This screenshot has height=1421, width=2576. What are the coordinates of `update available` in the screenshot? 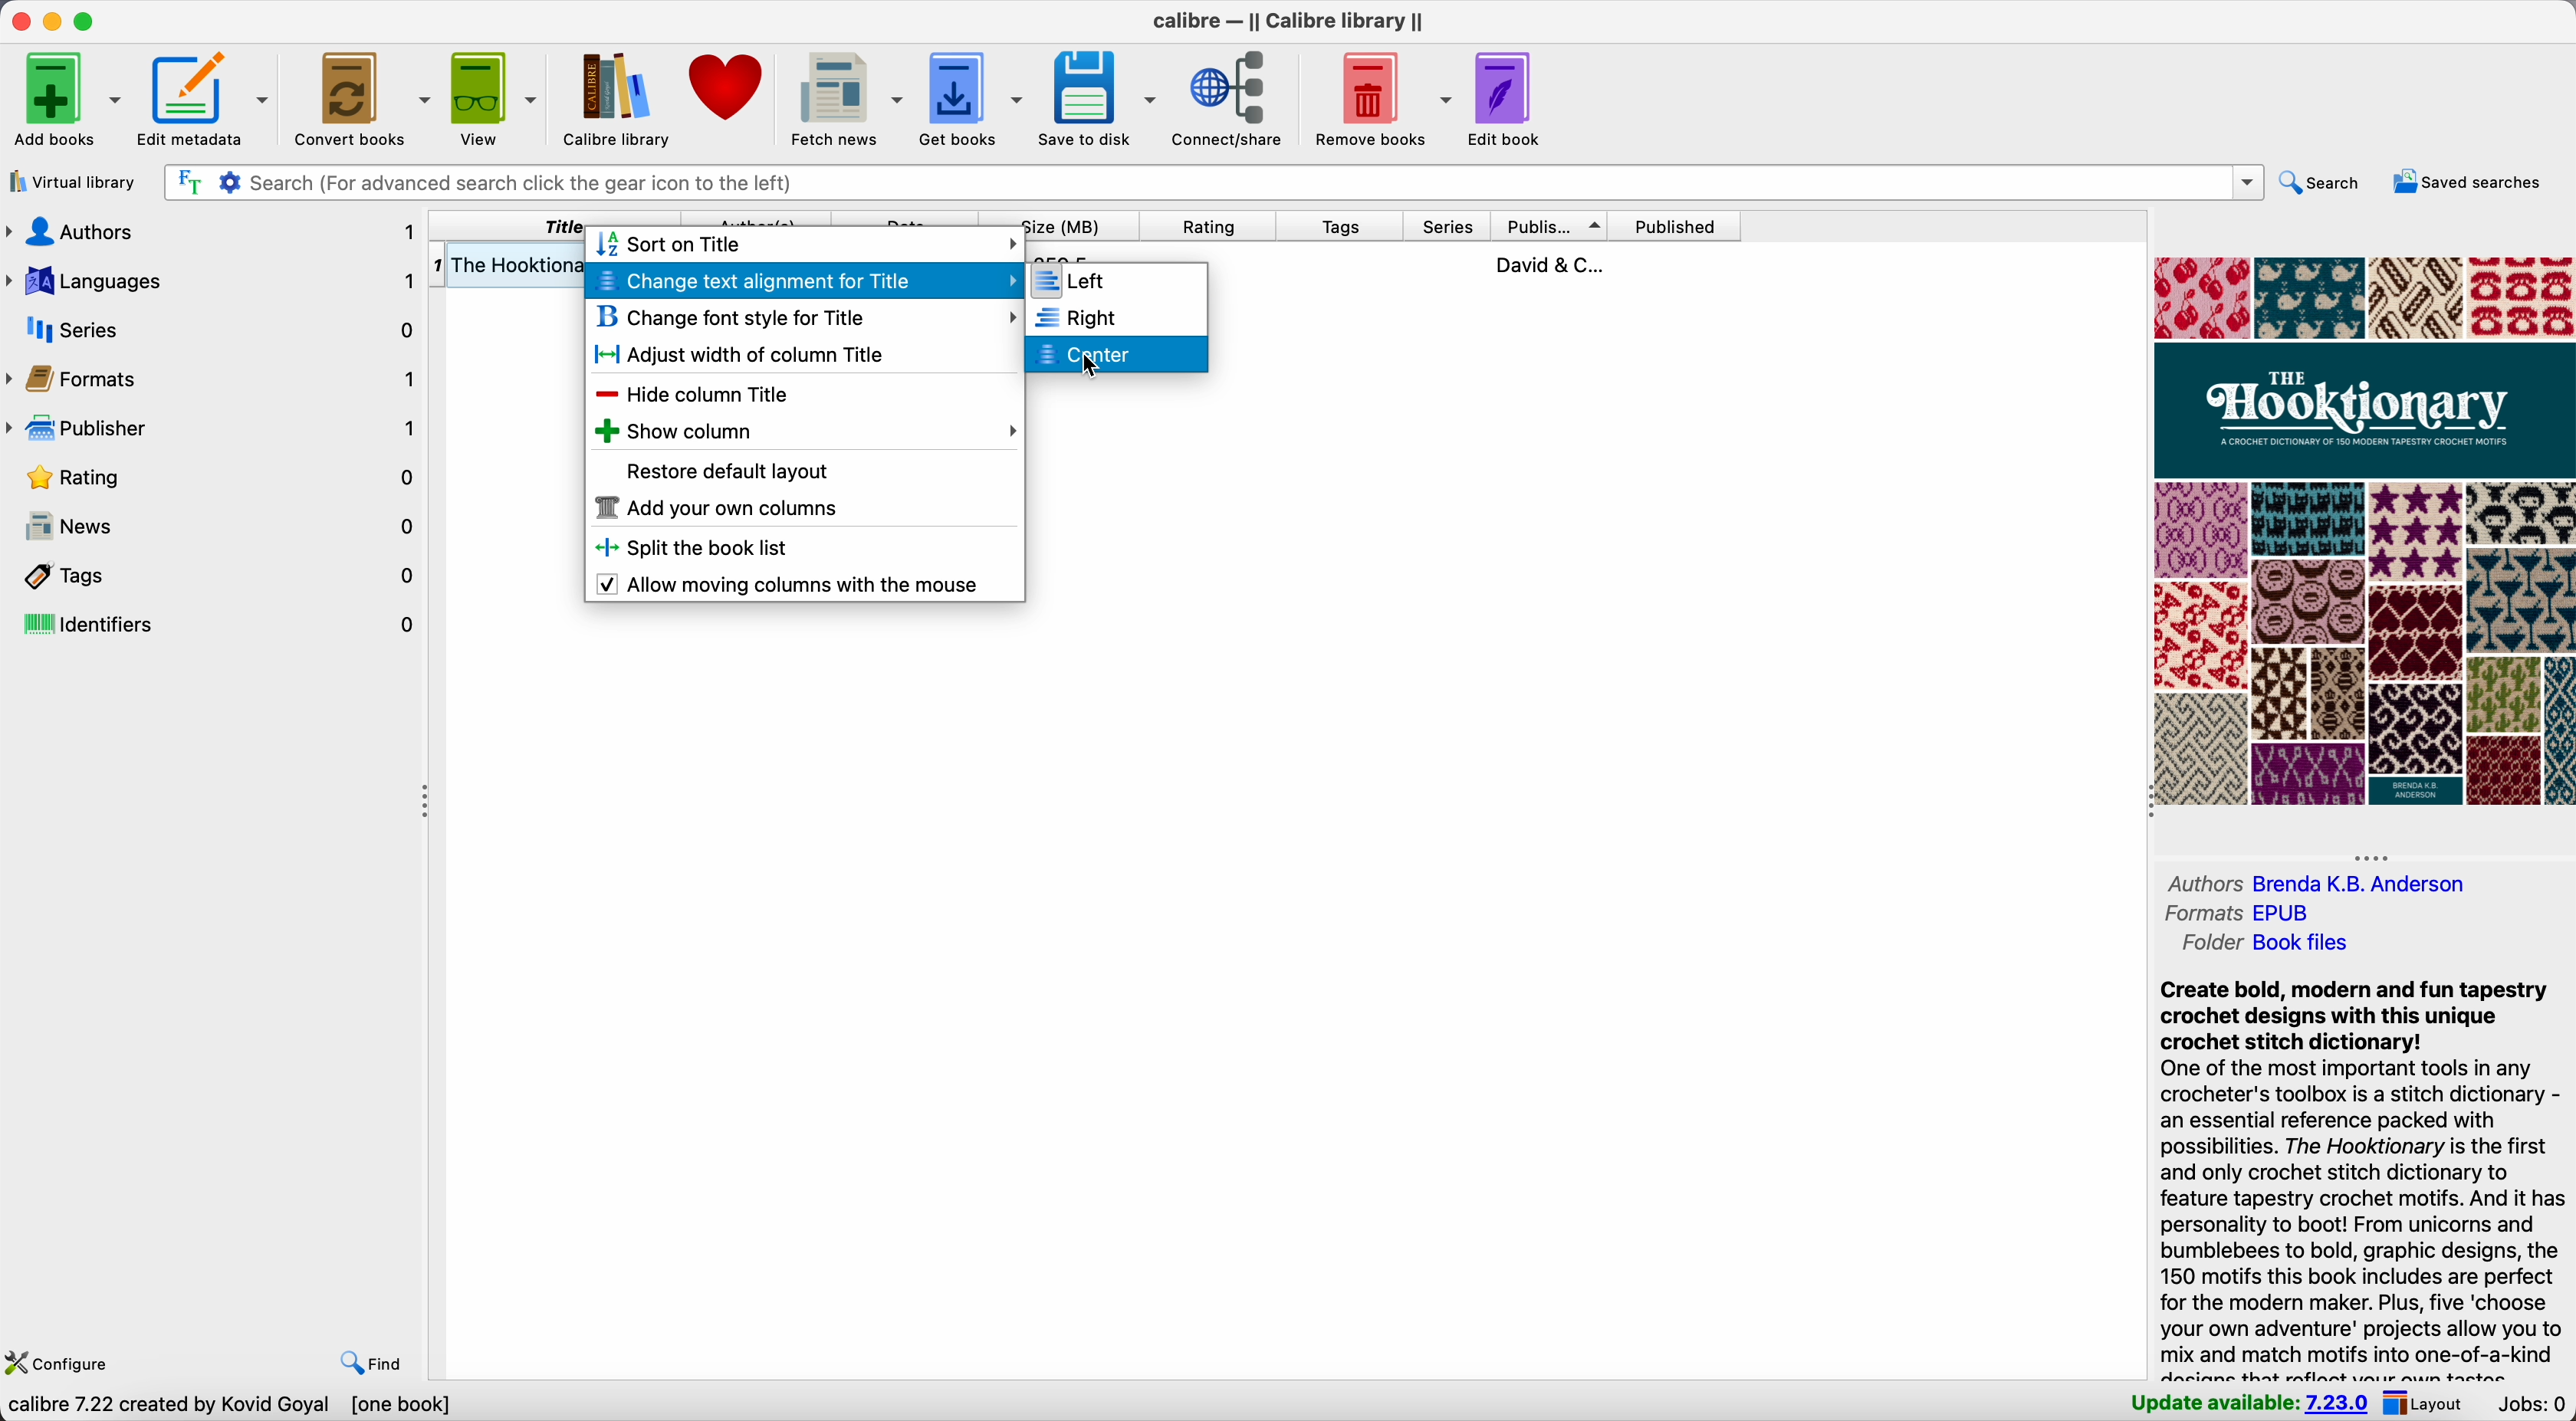 It's located at (2253, 1400).